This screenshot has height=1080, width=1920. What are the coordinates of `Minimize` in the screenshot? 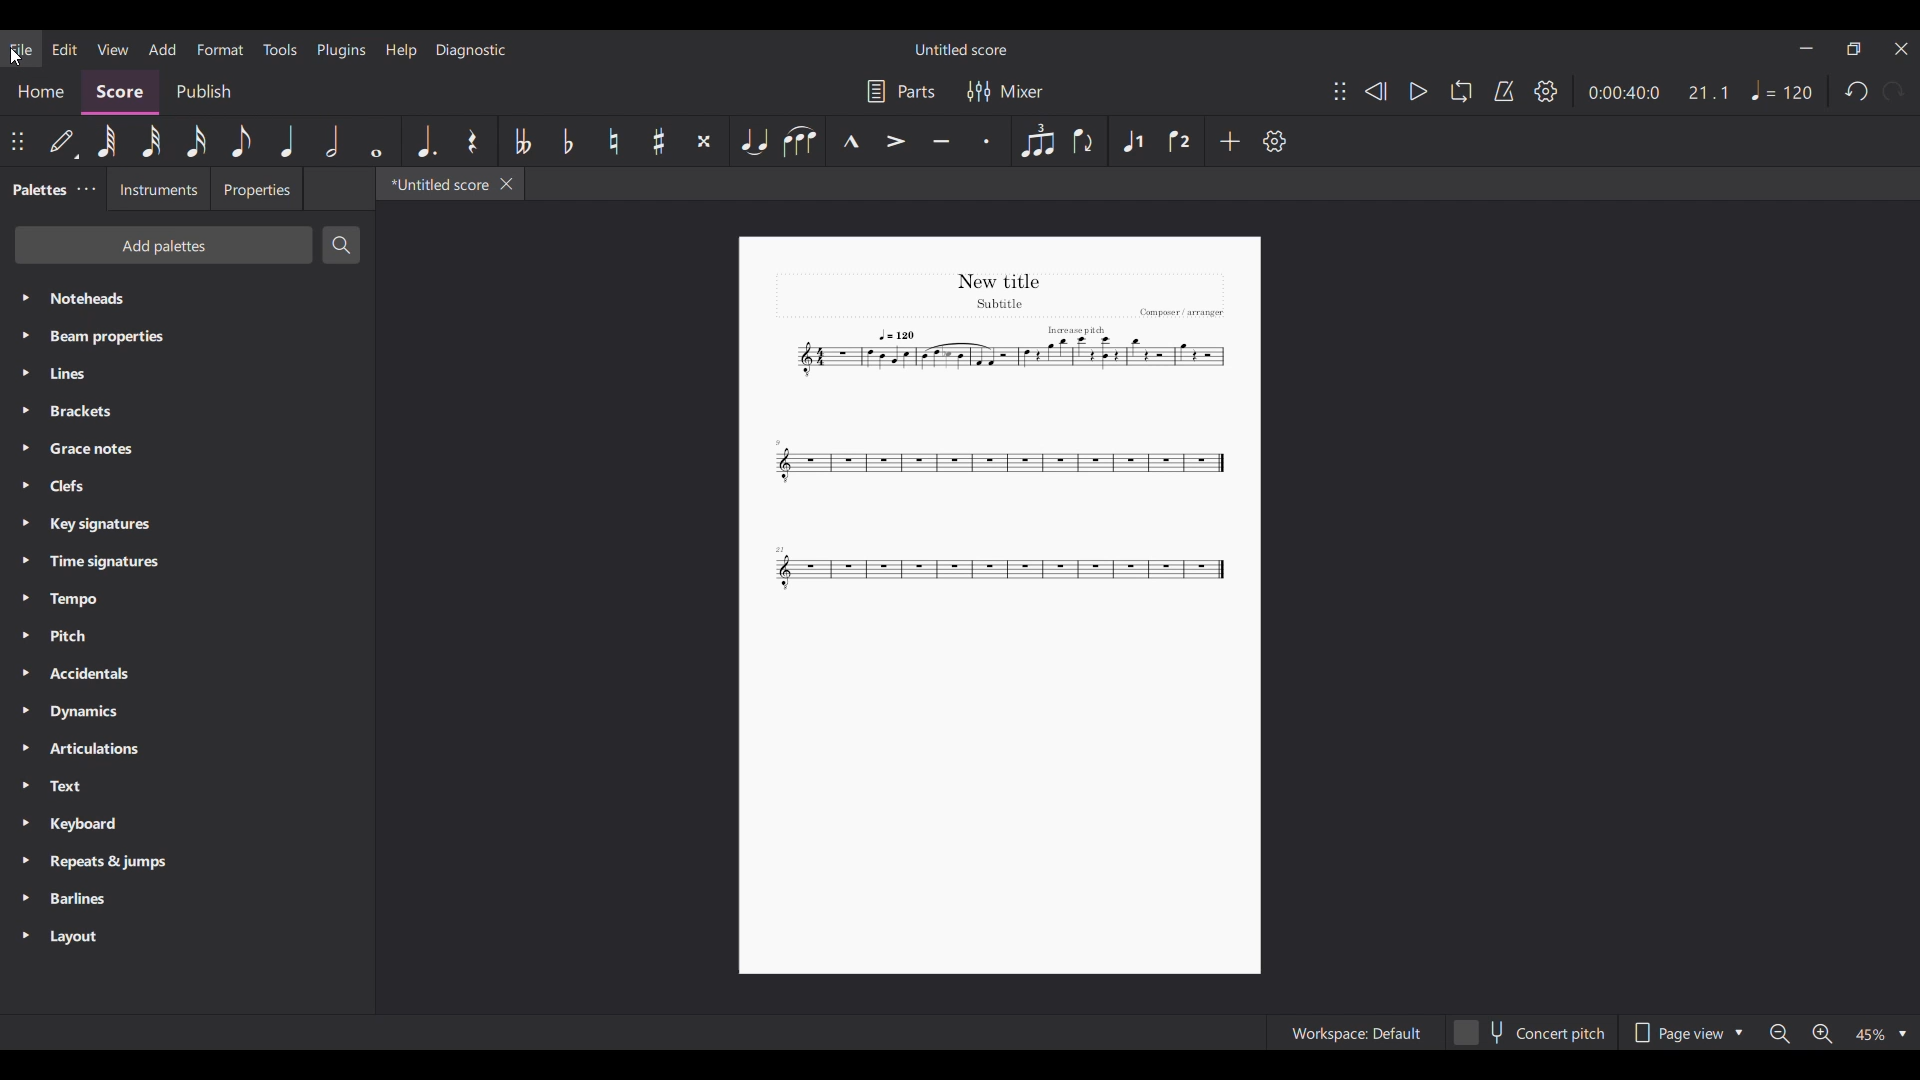 It's located at (1807, 48).